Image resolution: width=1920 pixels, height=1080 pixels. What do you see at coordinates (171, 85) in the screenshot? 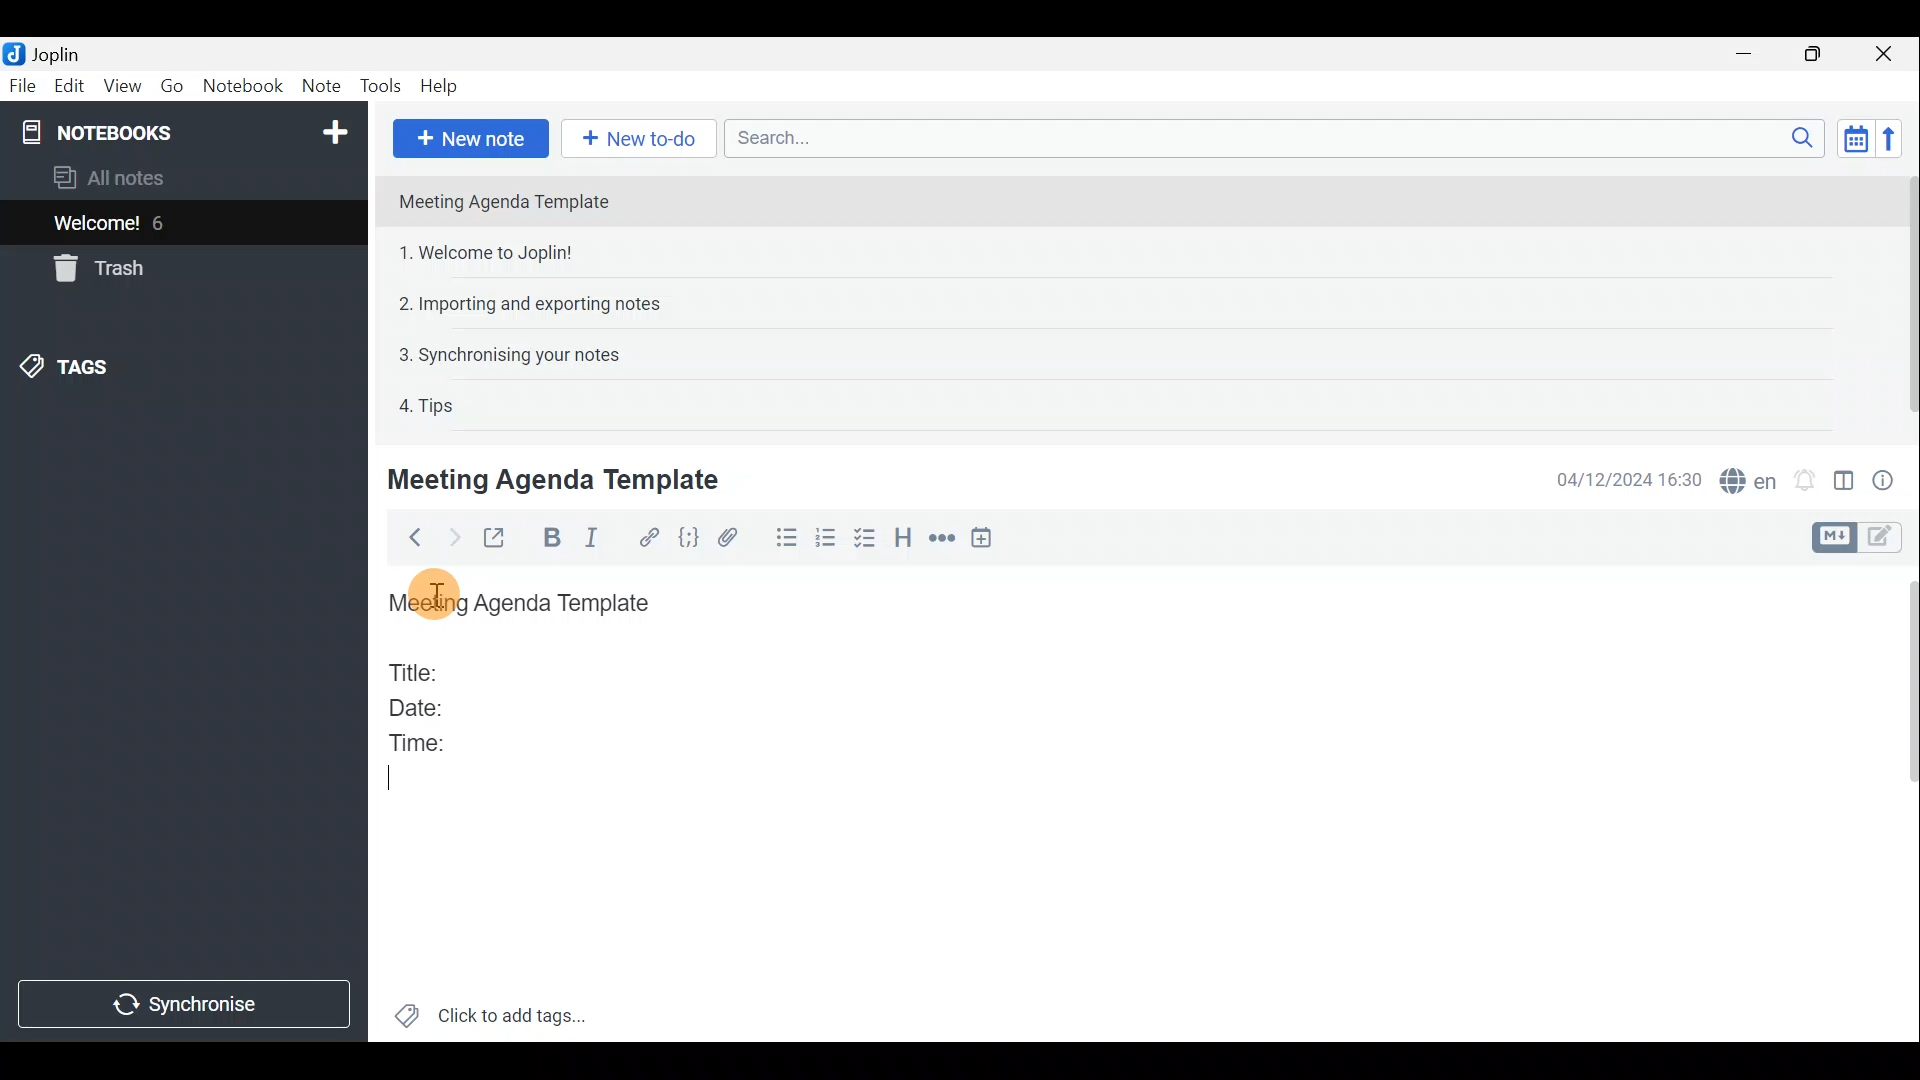
I see `Go` at bounding box center [171, 85].